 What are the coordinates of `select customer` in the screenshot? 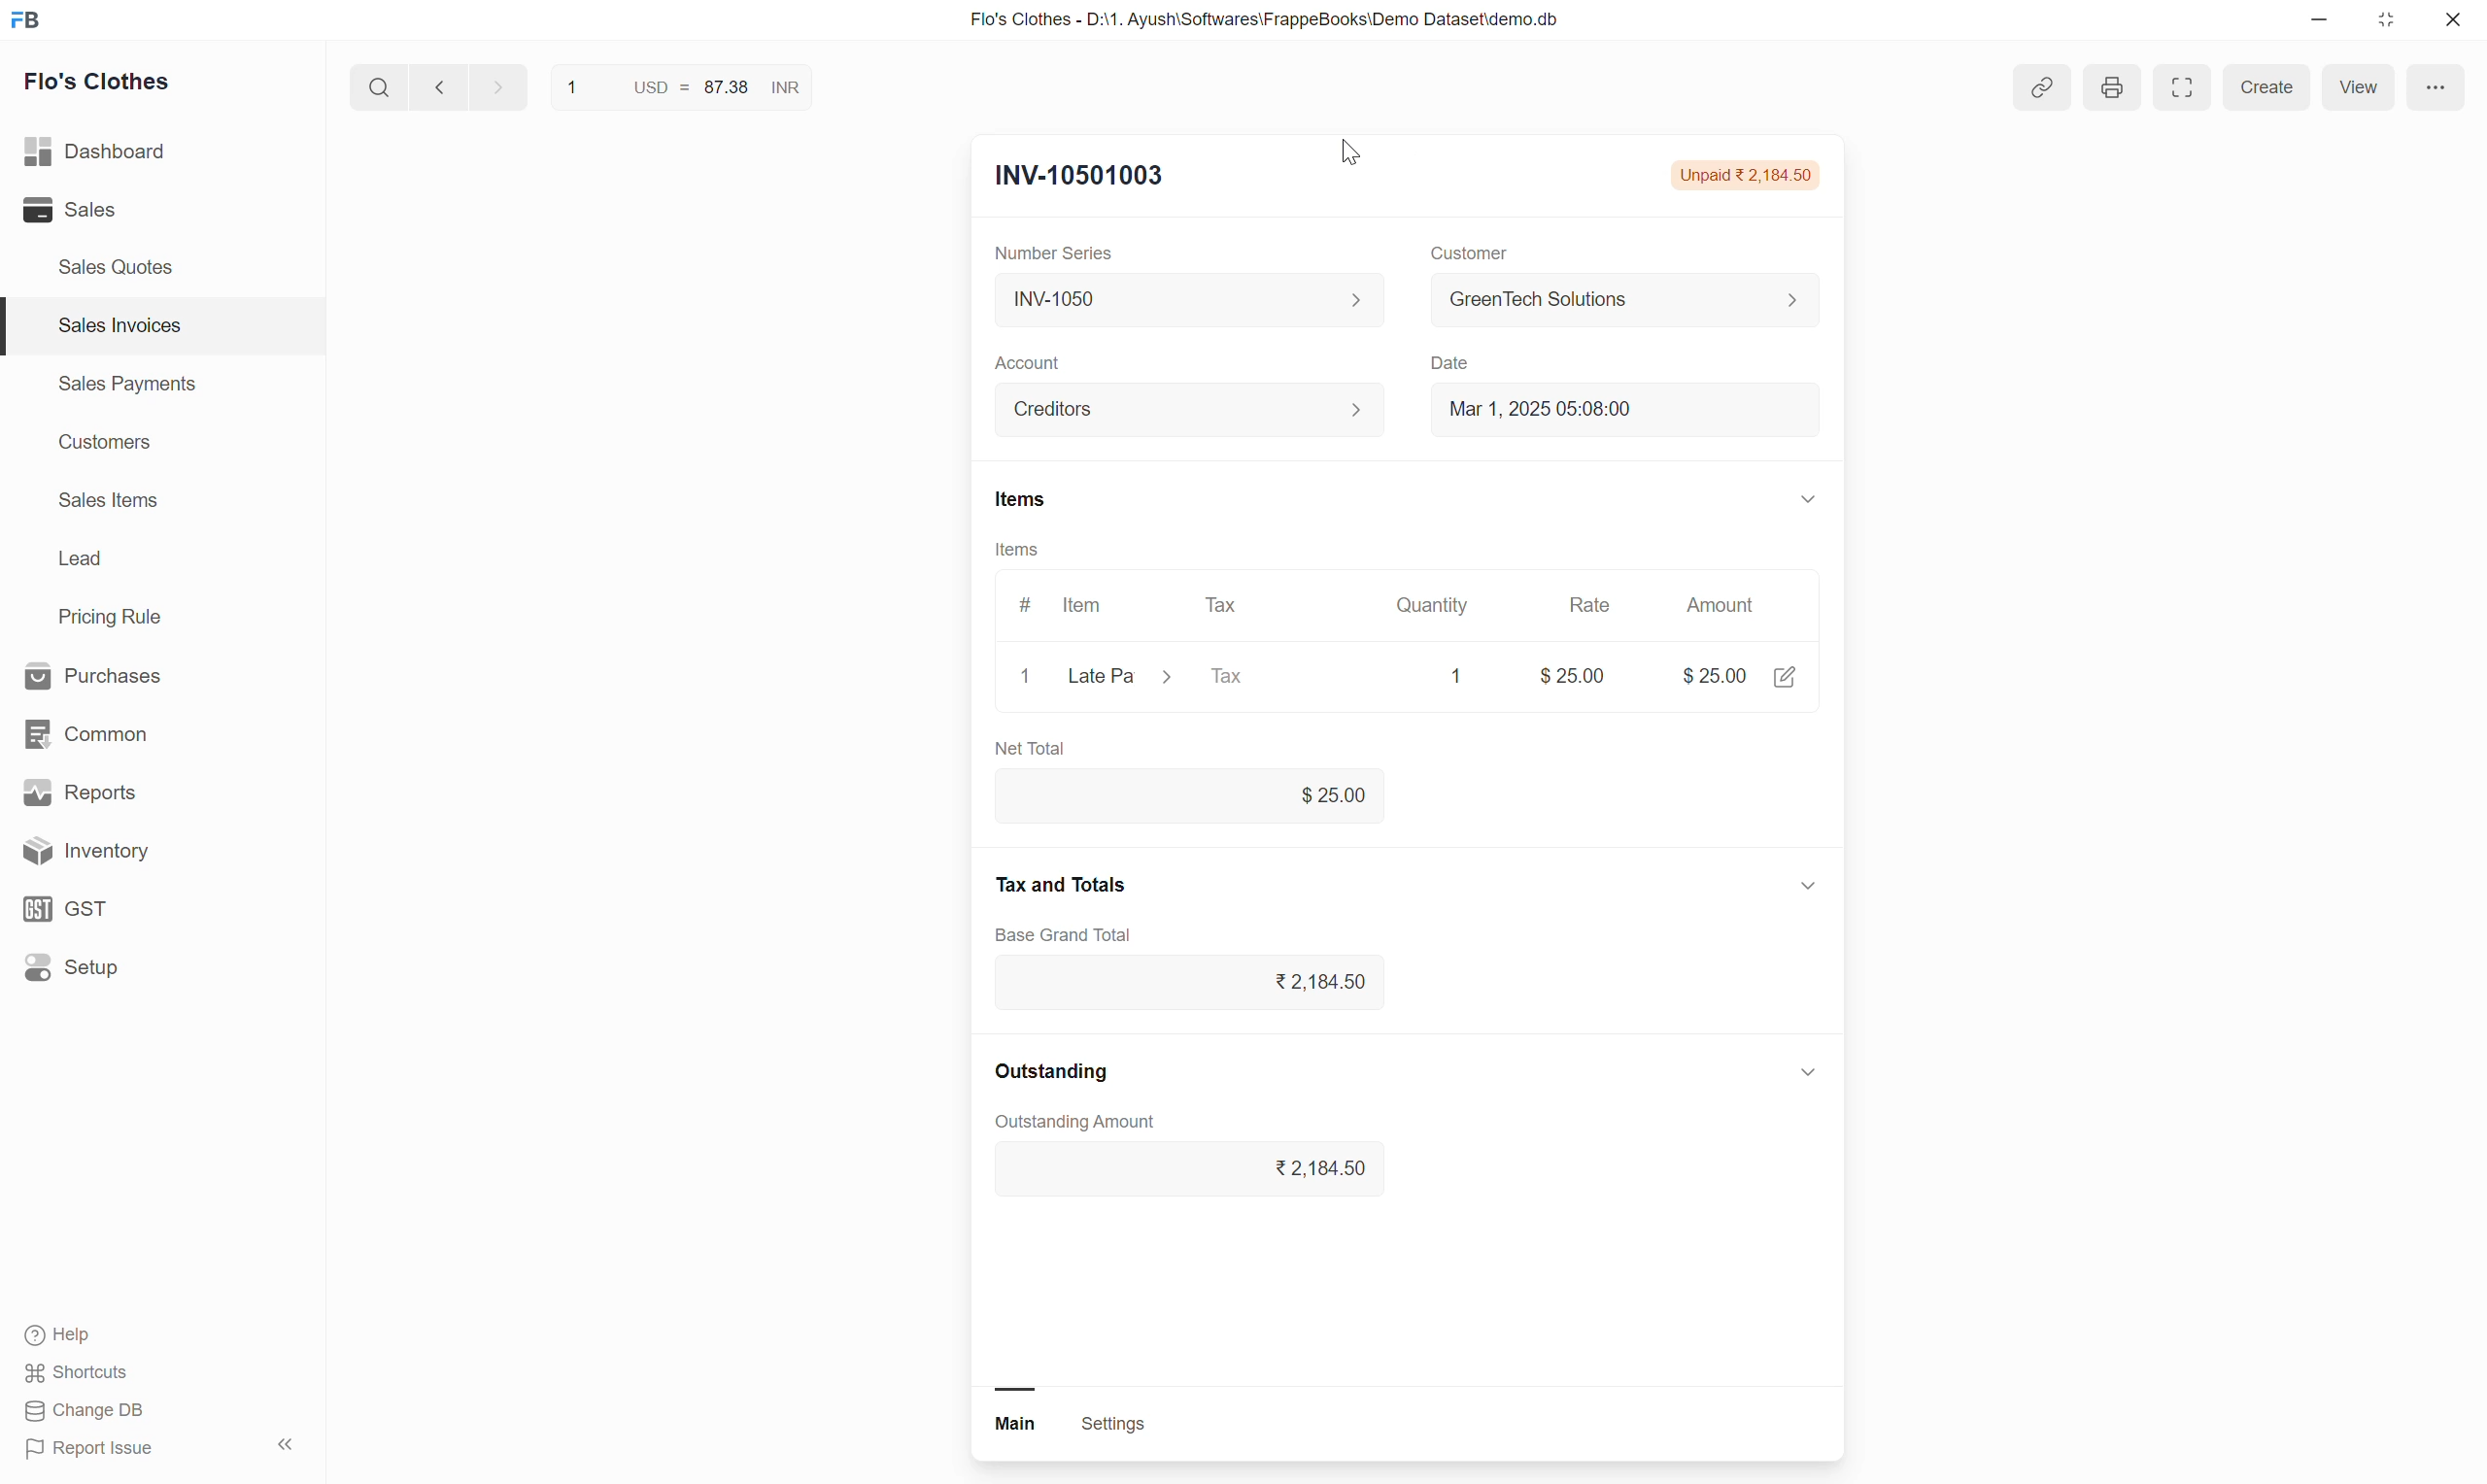 It's located at (1610, 303).